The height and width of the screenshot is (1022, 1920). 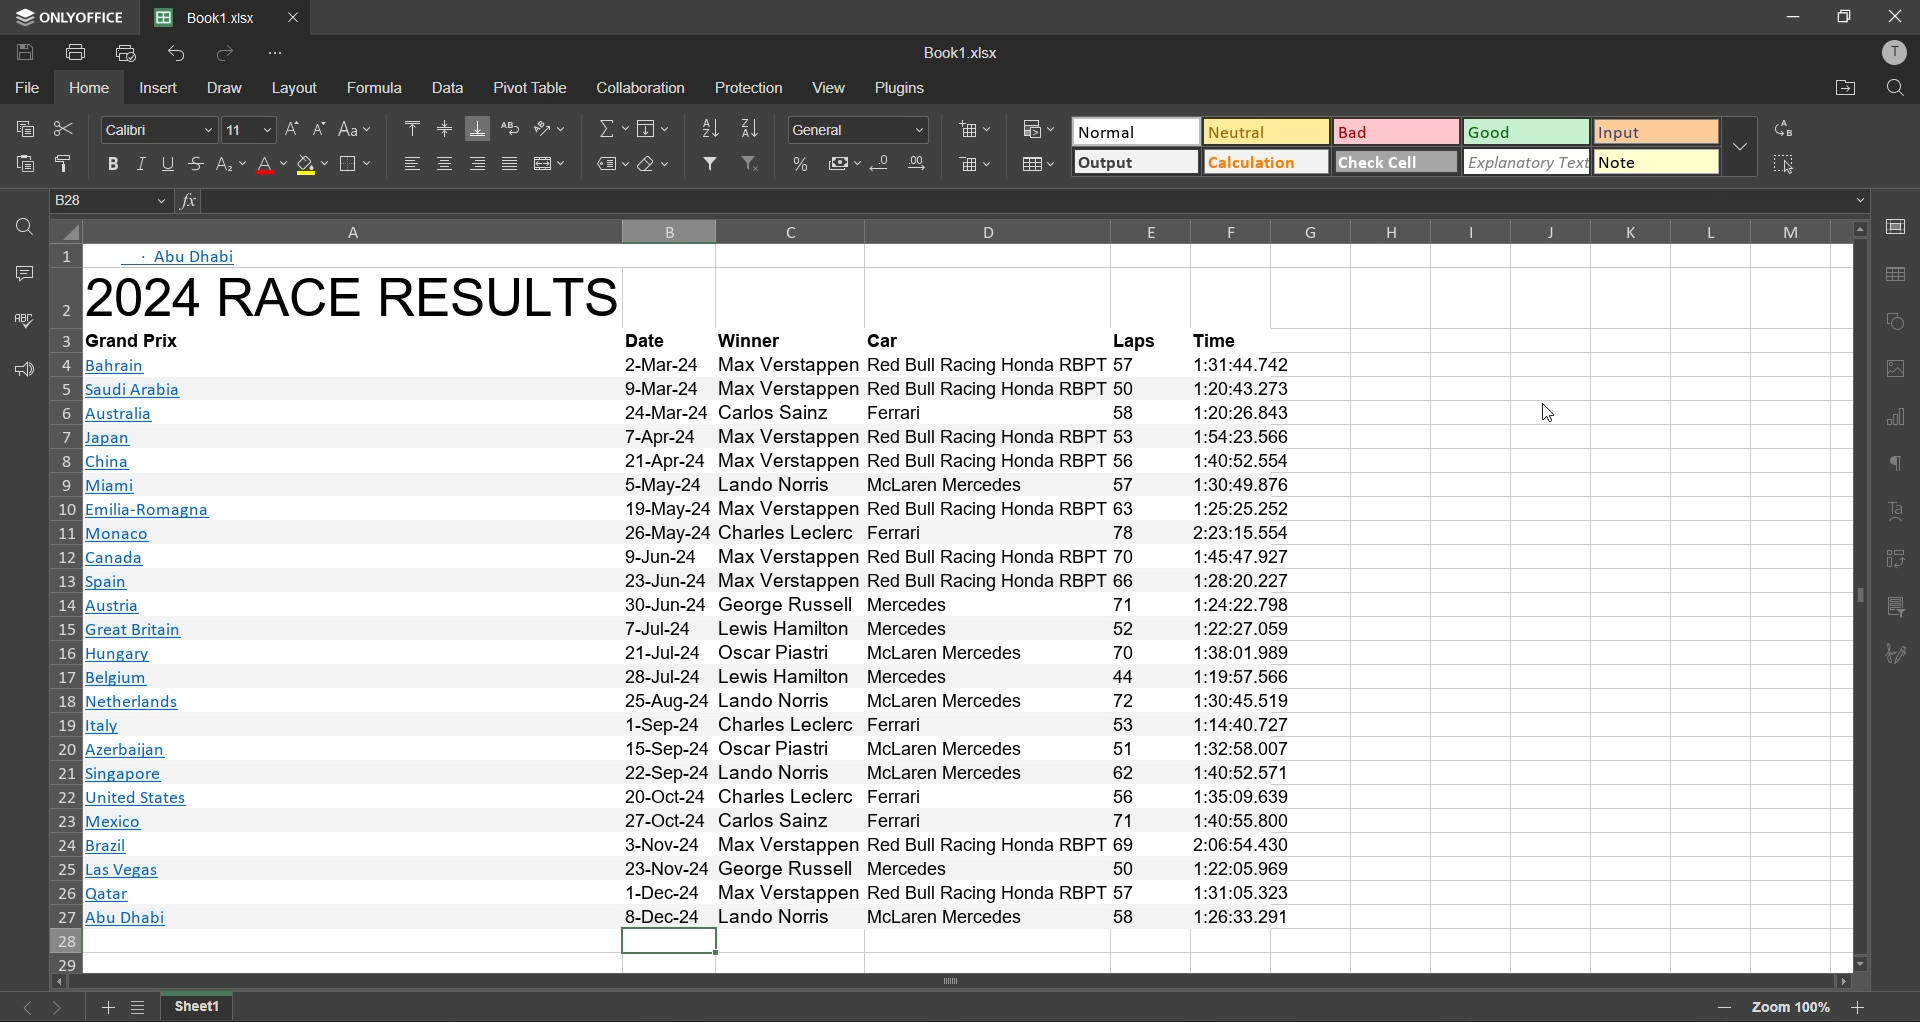 I want to click on more options, so click(x=1739, y=146).